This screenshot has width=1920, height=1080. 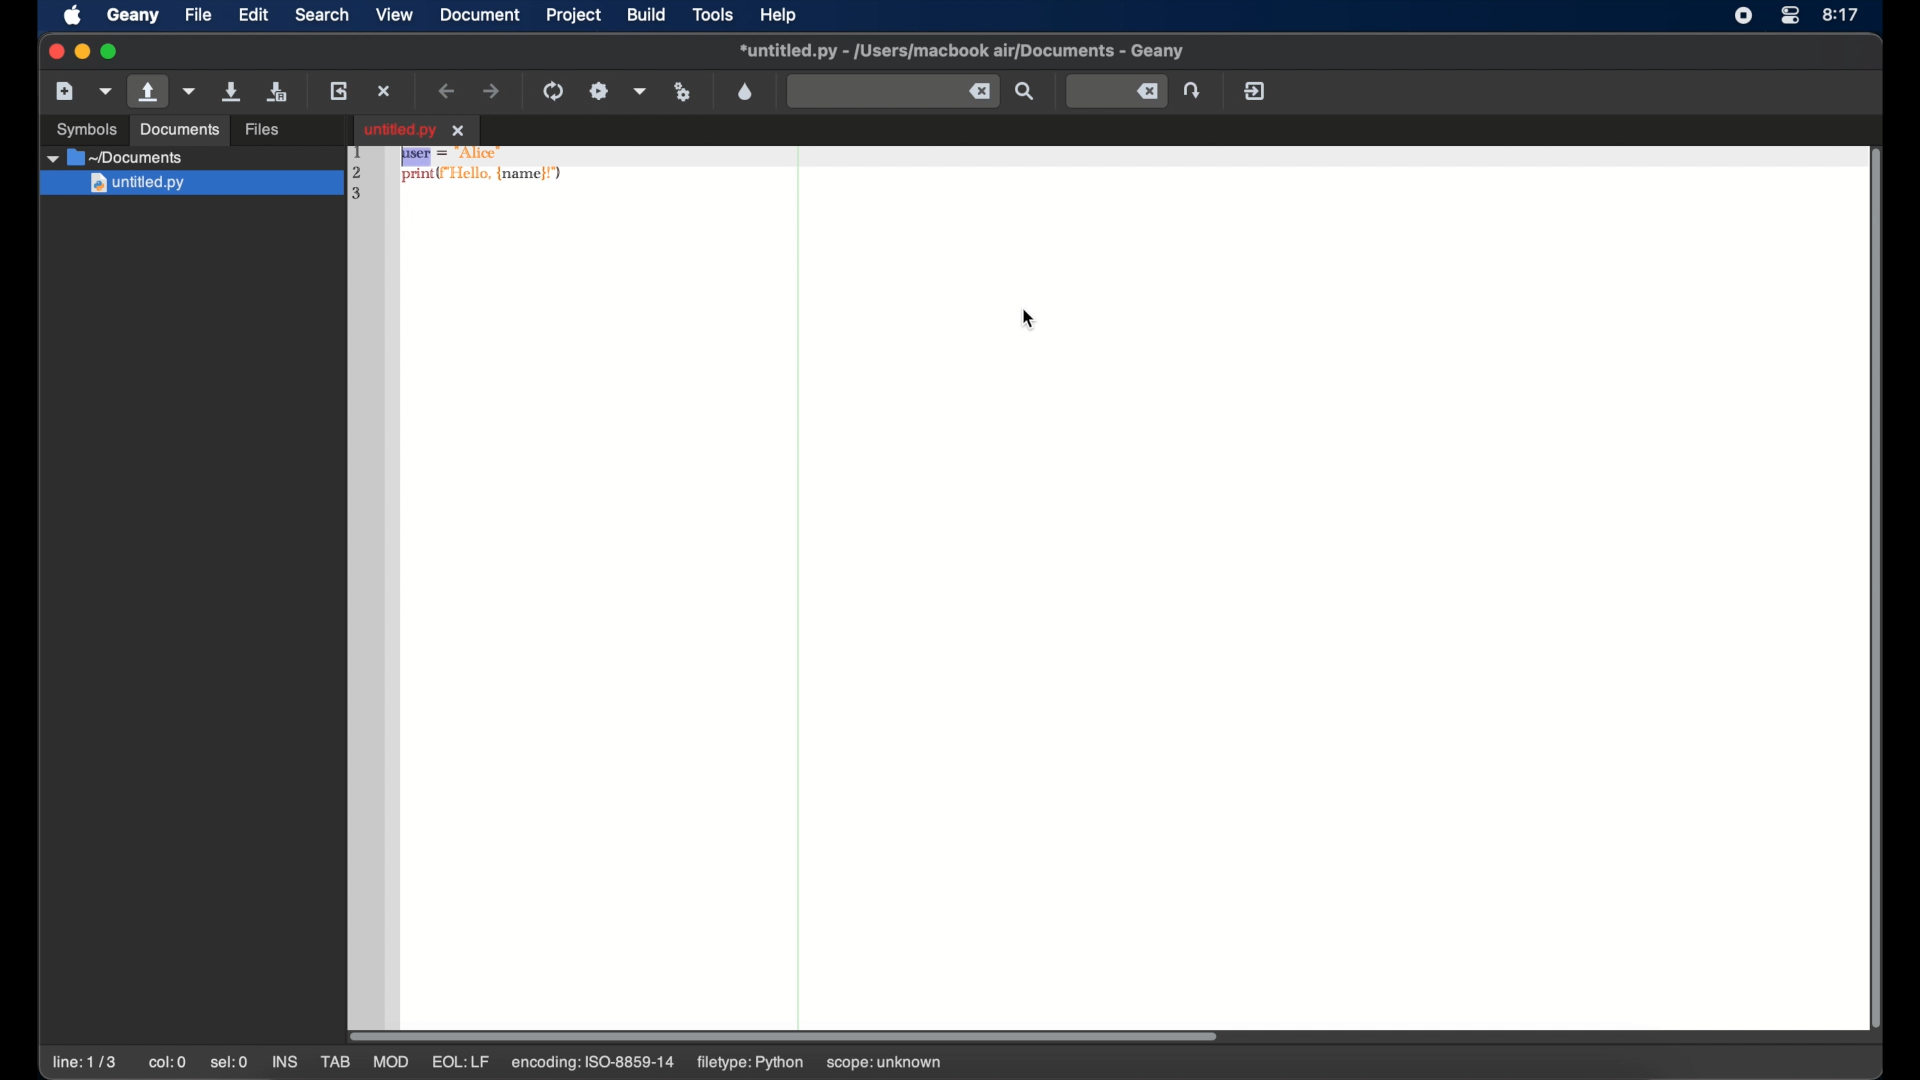 I want to click on time, so click(x=1842, y=14).